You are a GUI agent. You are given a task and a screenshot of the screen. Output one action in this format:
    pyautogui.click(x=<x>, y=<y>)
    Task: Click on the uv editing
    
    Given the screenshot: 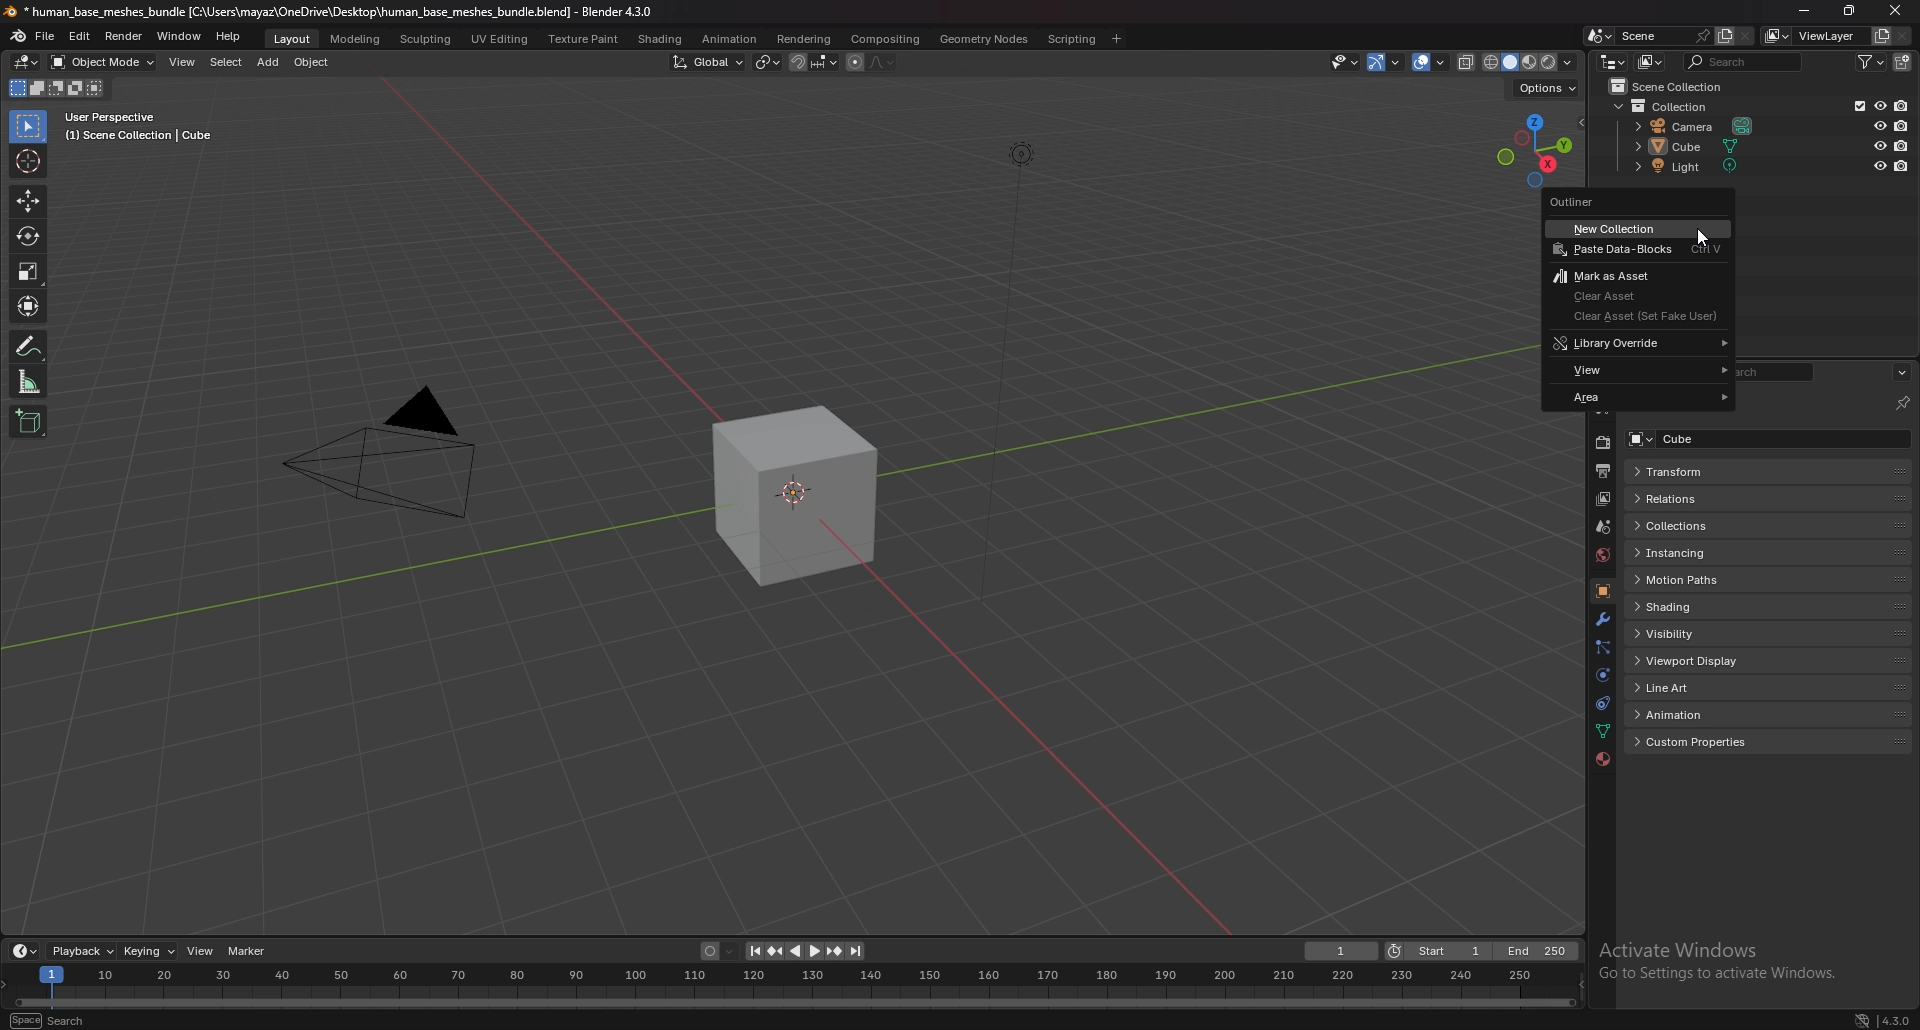 What is the action you would take?
    pyautogui.click(x=499, y=38)
    